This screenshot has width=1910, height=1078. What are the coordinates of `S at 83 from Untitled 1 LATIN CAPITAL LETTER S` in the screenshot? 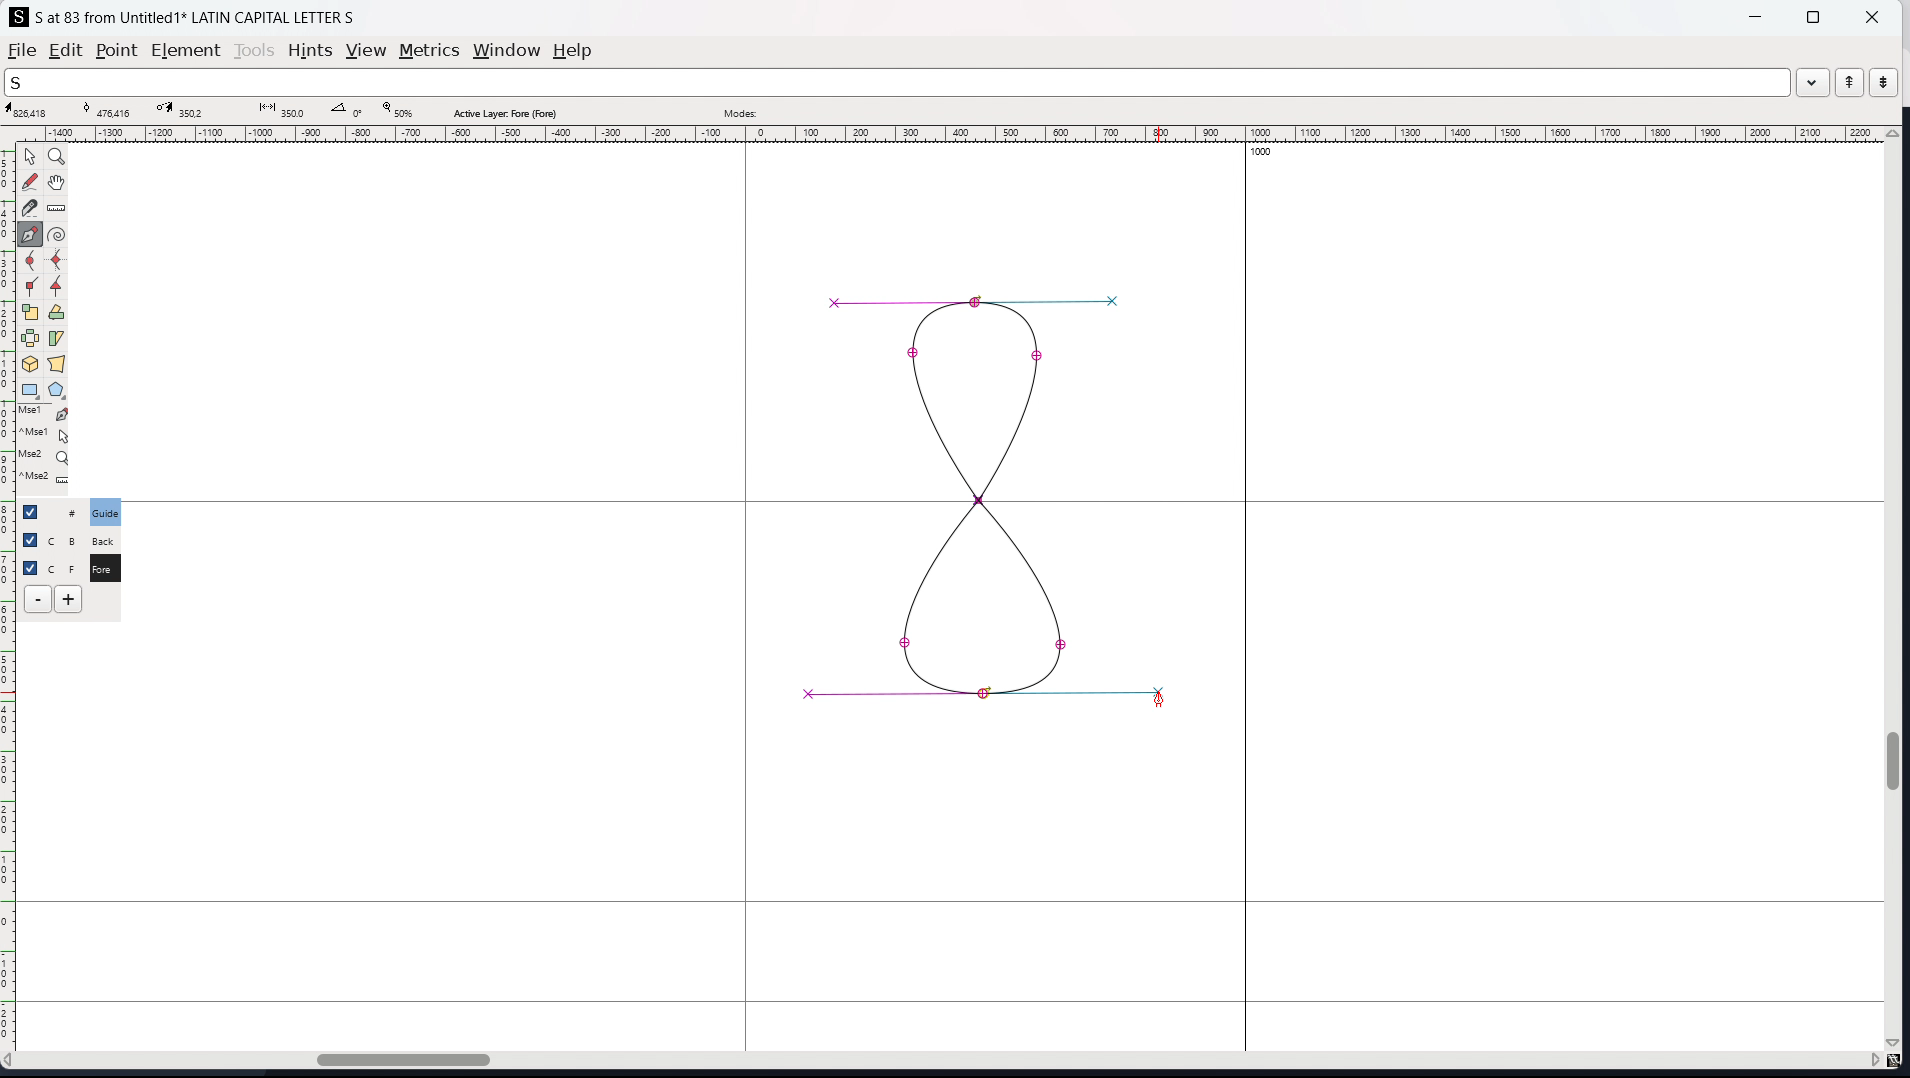 It's located at (196, 16).